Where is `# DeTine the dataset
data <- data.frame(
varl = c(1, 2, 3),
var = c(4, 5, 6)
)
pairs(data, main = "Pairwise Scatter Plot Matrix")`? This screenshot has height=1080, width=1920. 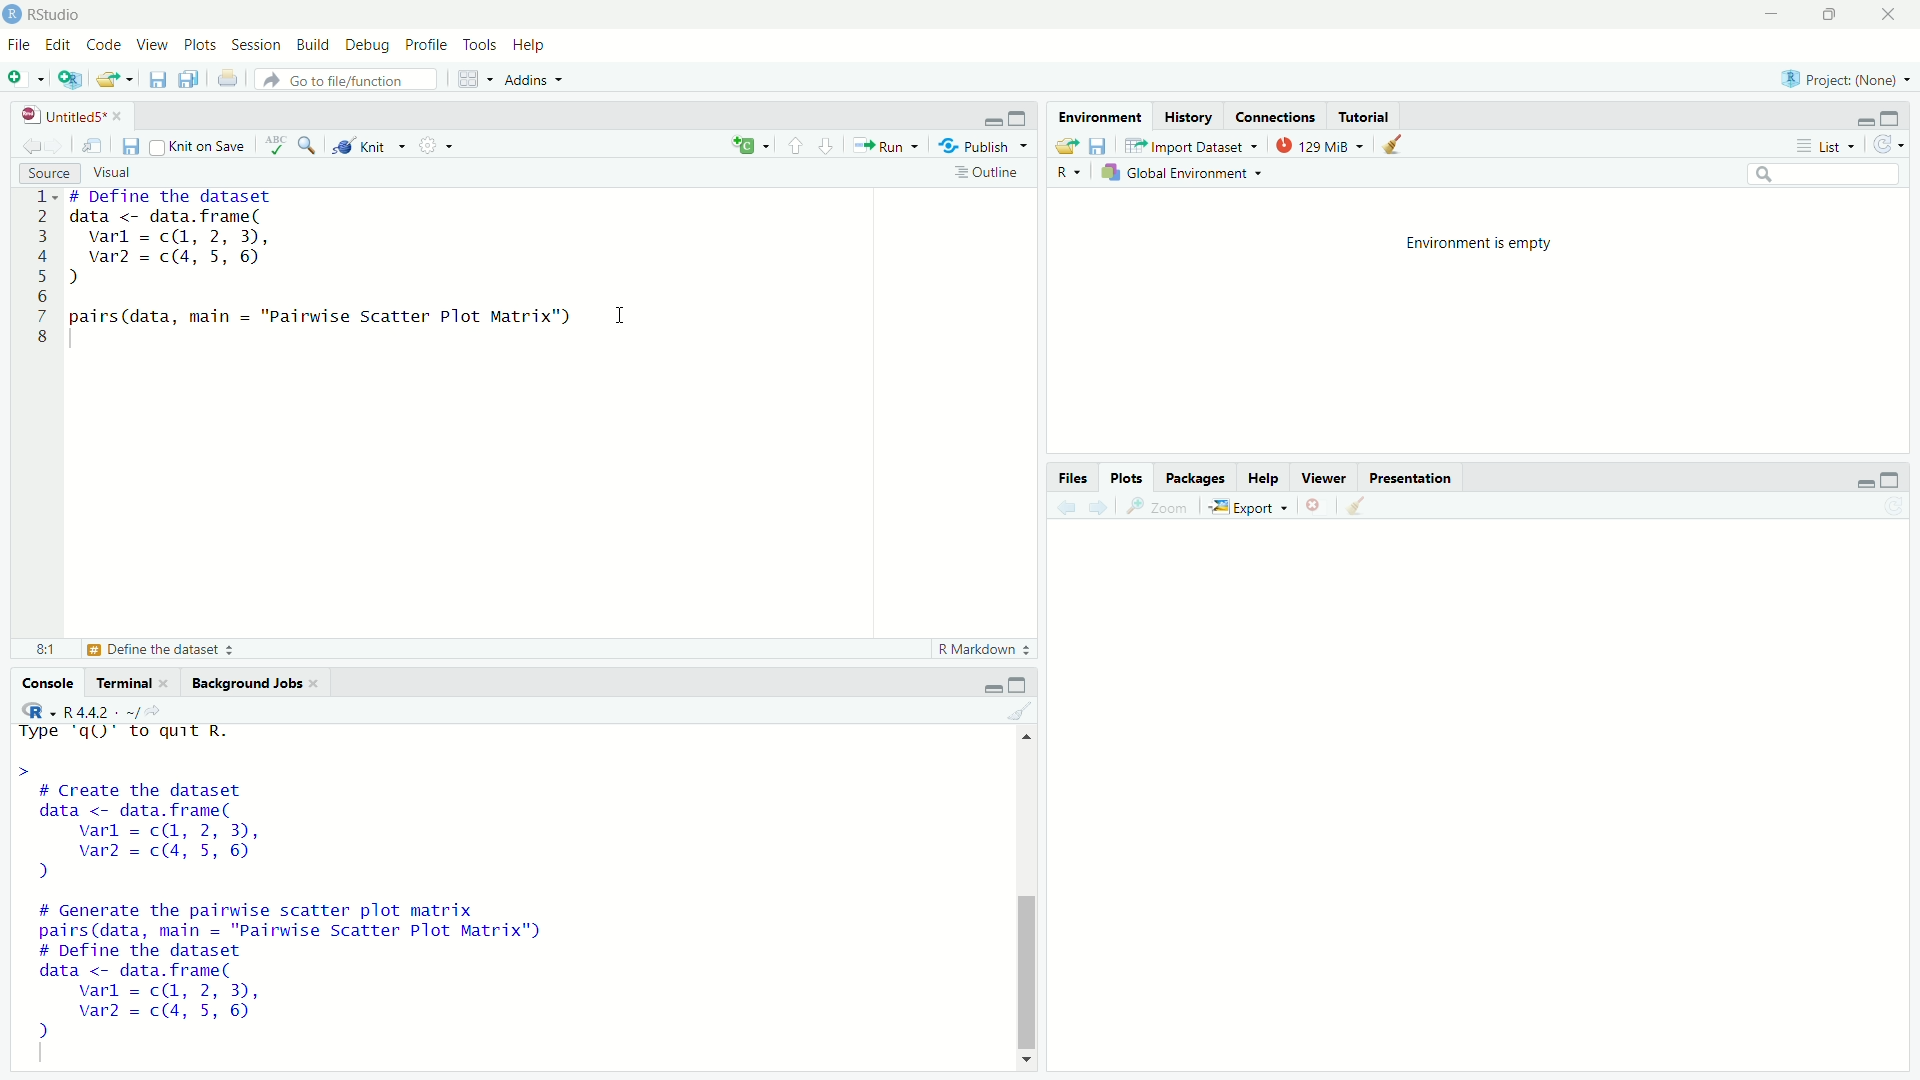 # DeTine the dataset
data <- data.frame(
varl = c(1, 2, 3),
var = c(4, 5, 6)
)
pairs(data, main = "Pairwise Scatter Plot Matrix") is located at coordinates (332, 282).